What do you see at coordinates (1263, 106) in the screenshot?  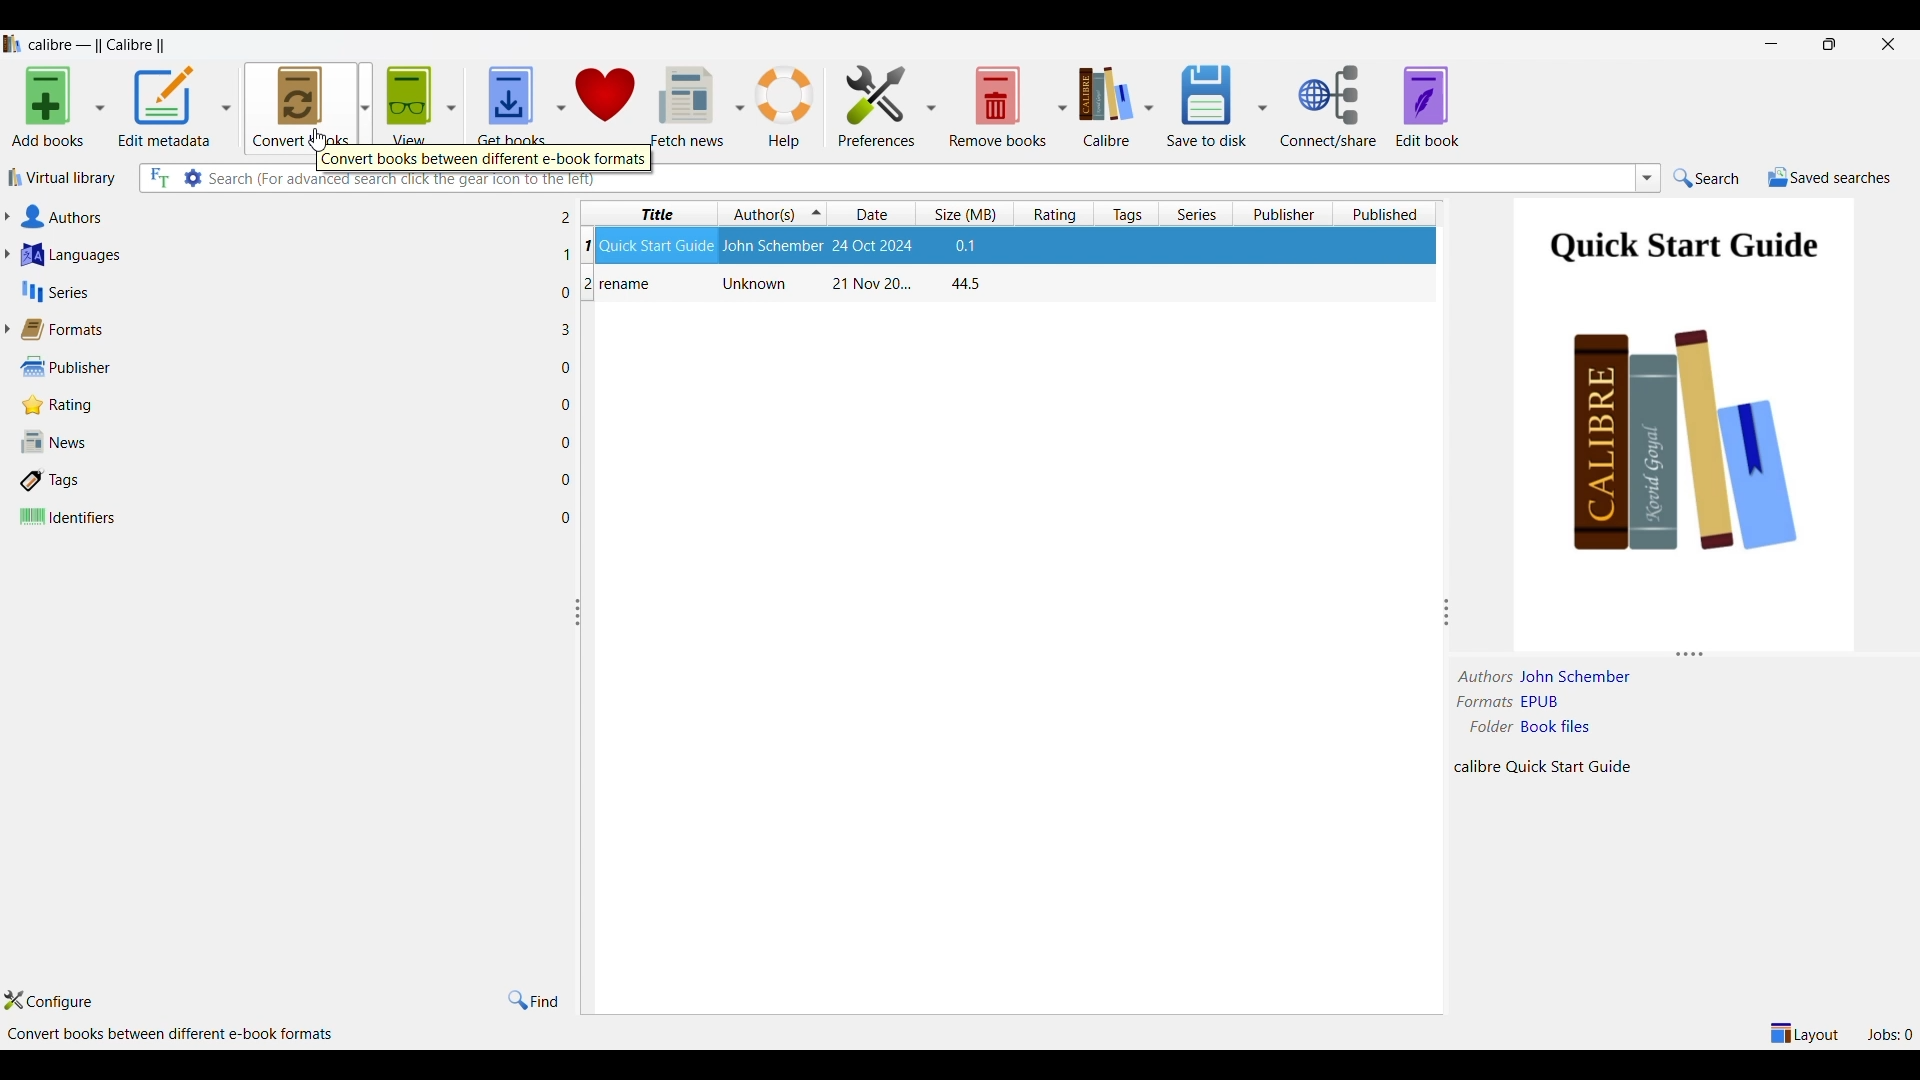 I see `Save options` at bounding box center [1263, 106].